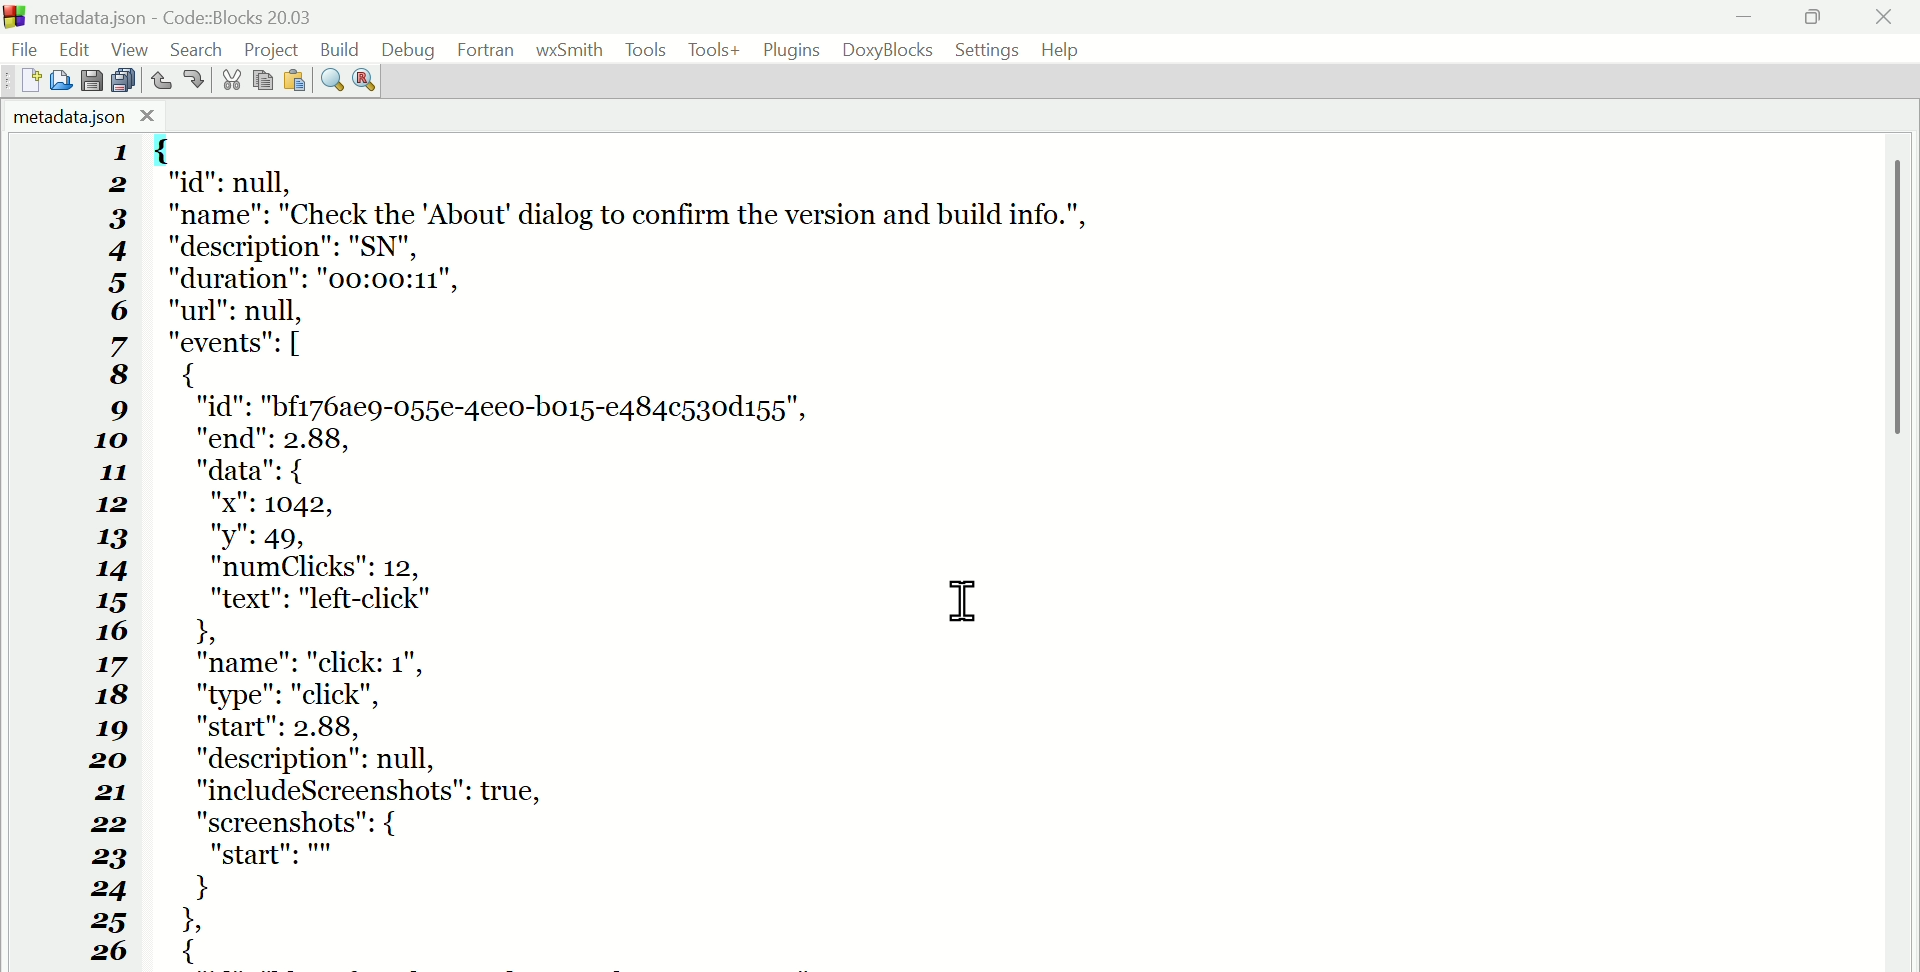  Describe the element at coordinates (407, 46) in the screenshot. I see `Debug` at that location.